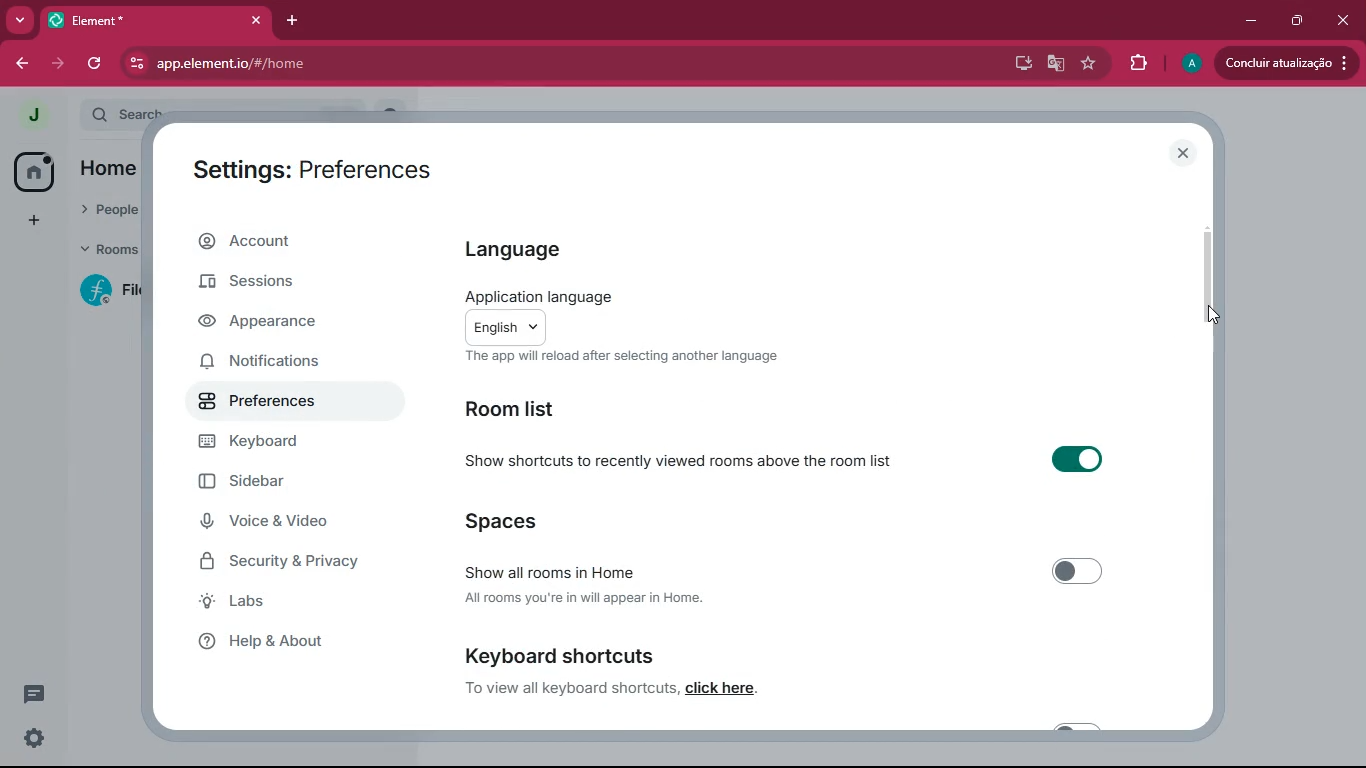  I want to click on security & Privacy, so click(289, 562).